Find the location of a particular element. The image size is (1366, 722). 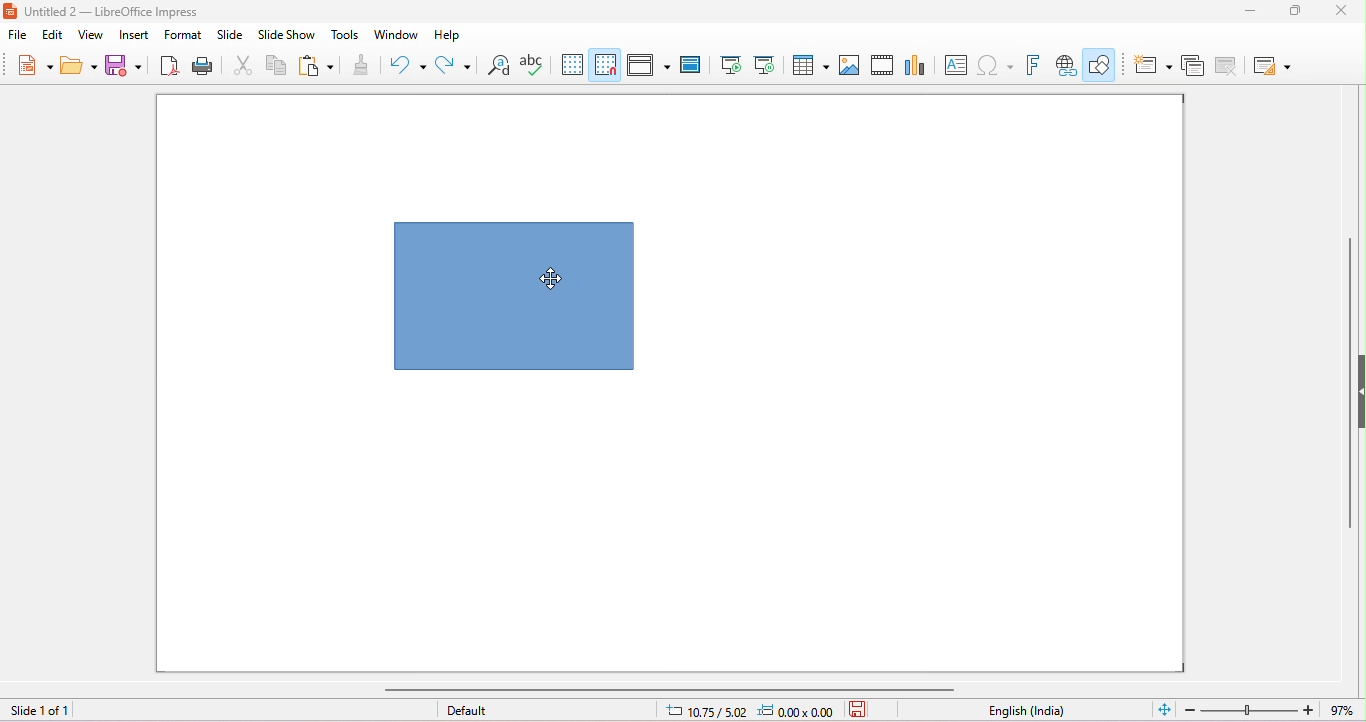

Collapse/Expand sidebar is located at coordinates (1361, 391).